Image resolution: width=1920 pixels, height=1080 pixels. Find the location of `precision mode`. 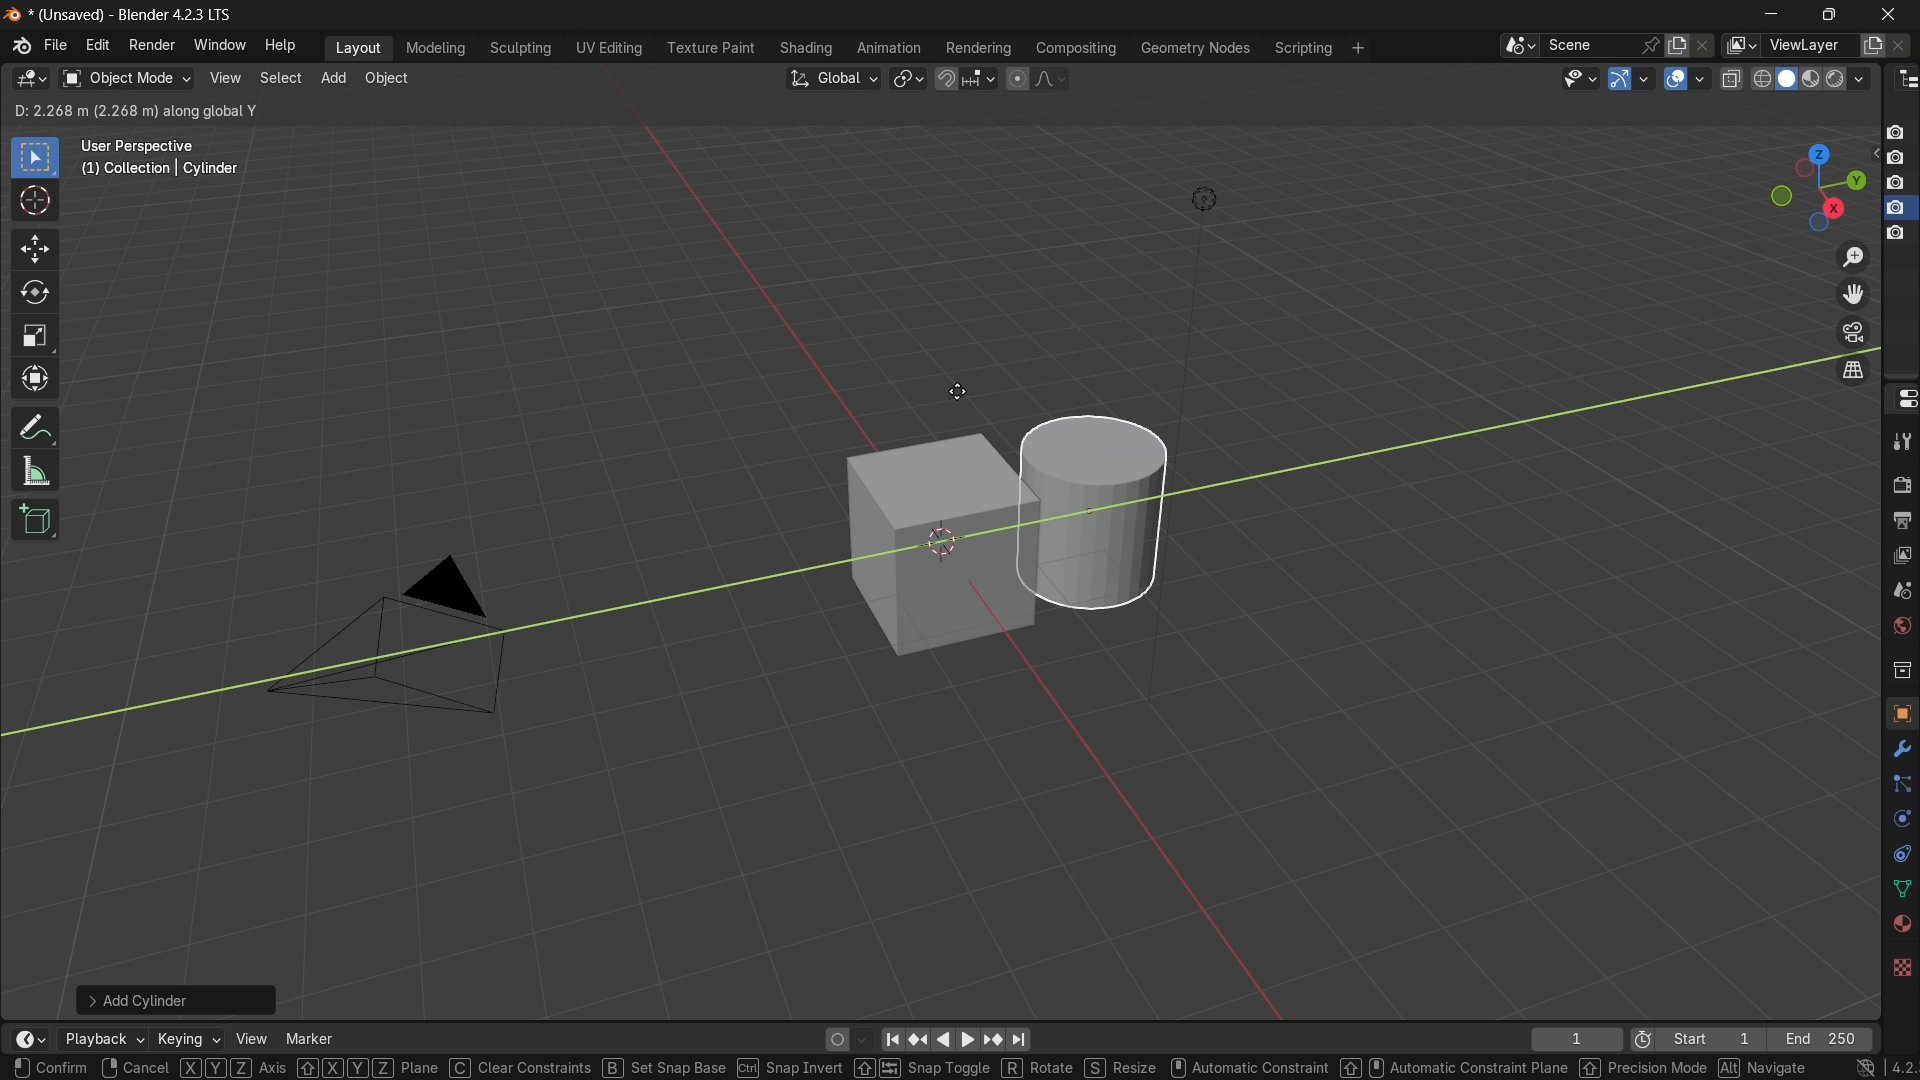

precision mode is located at coordinates (1642, 1066).